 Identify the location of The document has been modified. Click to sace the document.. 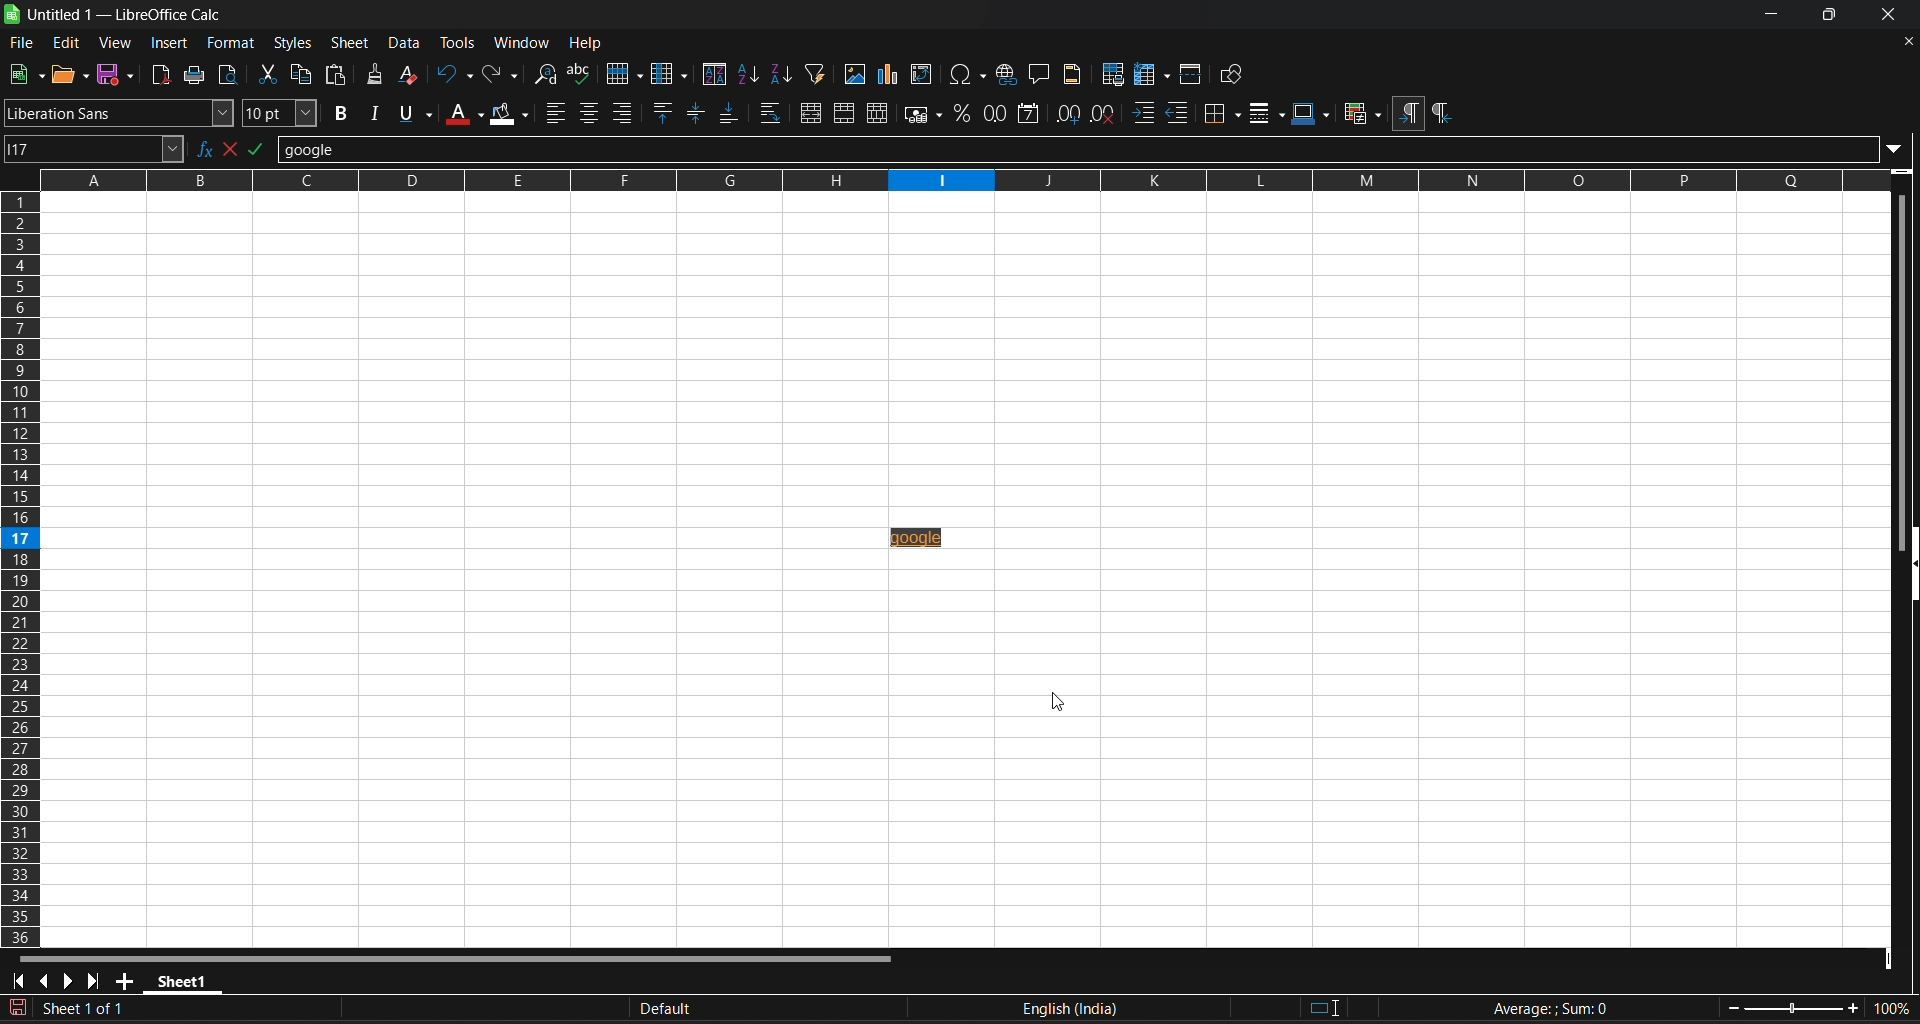
(317, 1010).